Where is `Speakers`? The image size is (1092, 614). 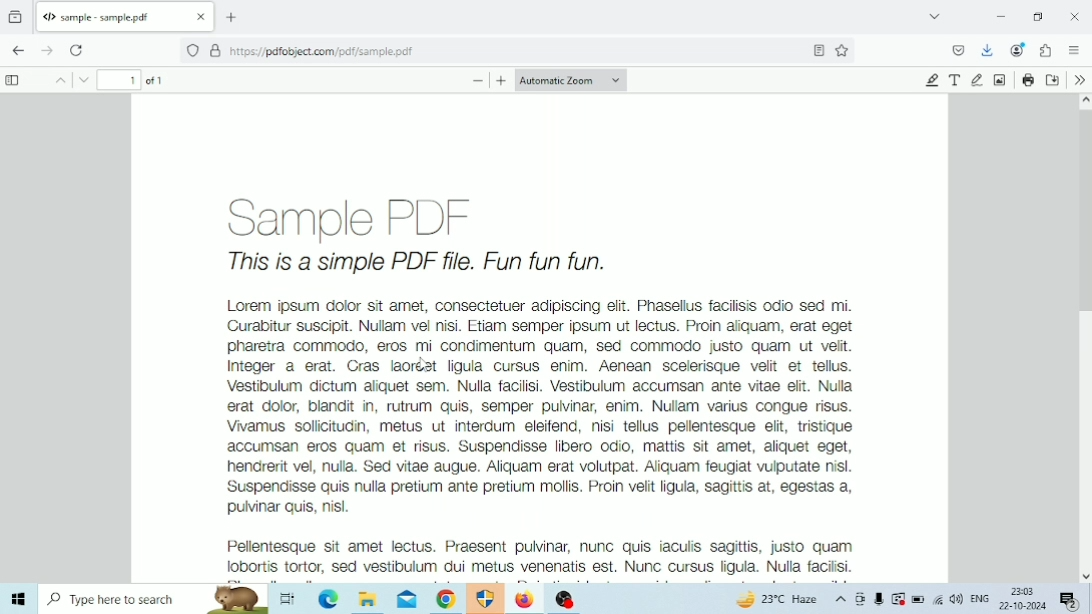
Speakers is located at coordinates (957, 600).